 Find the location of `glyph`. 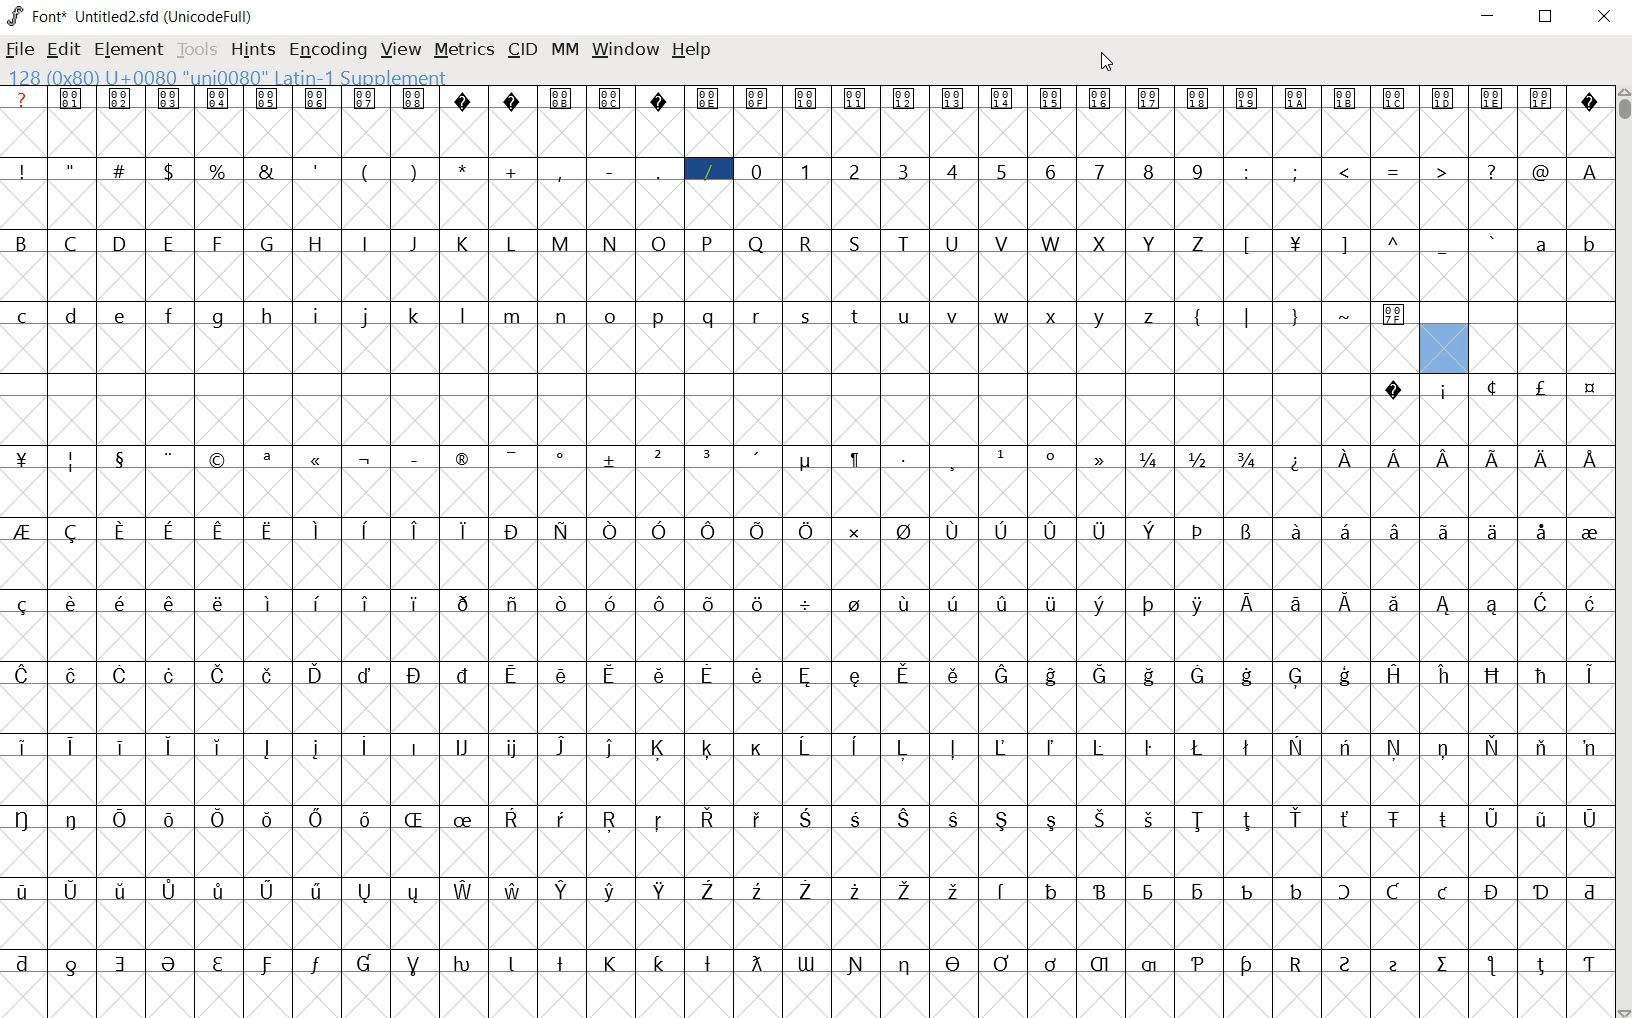

glyph is located at coordinates (708, 243).